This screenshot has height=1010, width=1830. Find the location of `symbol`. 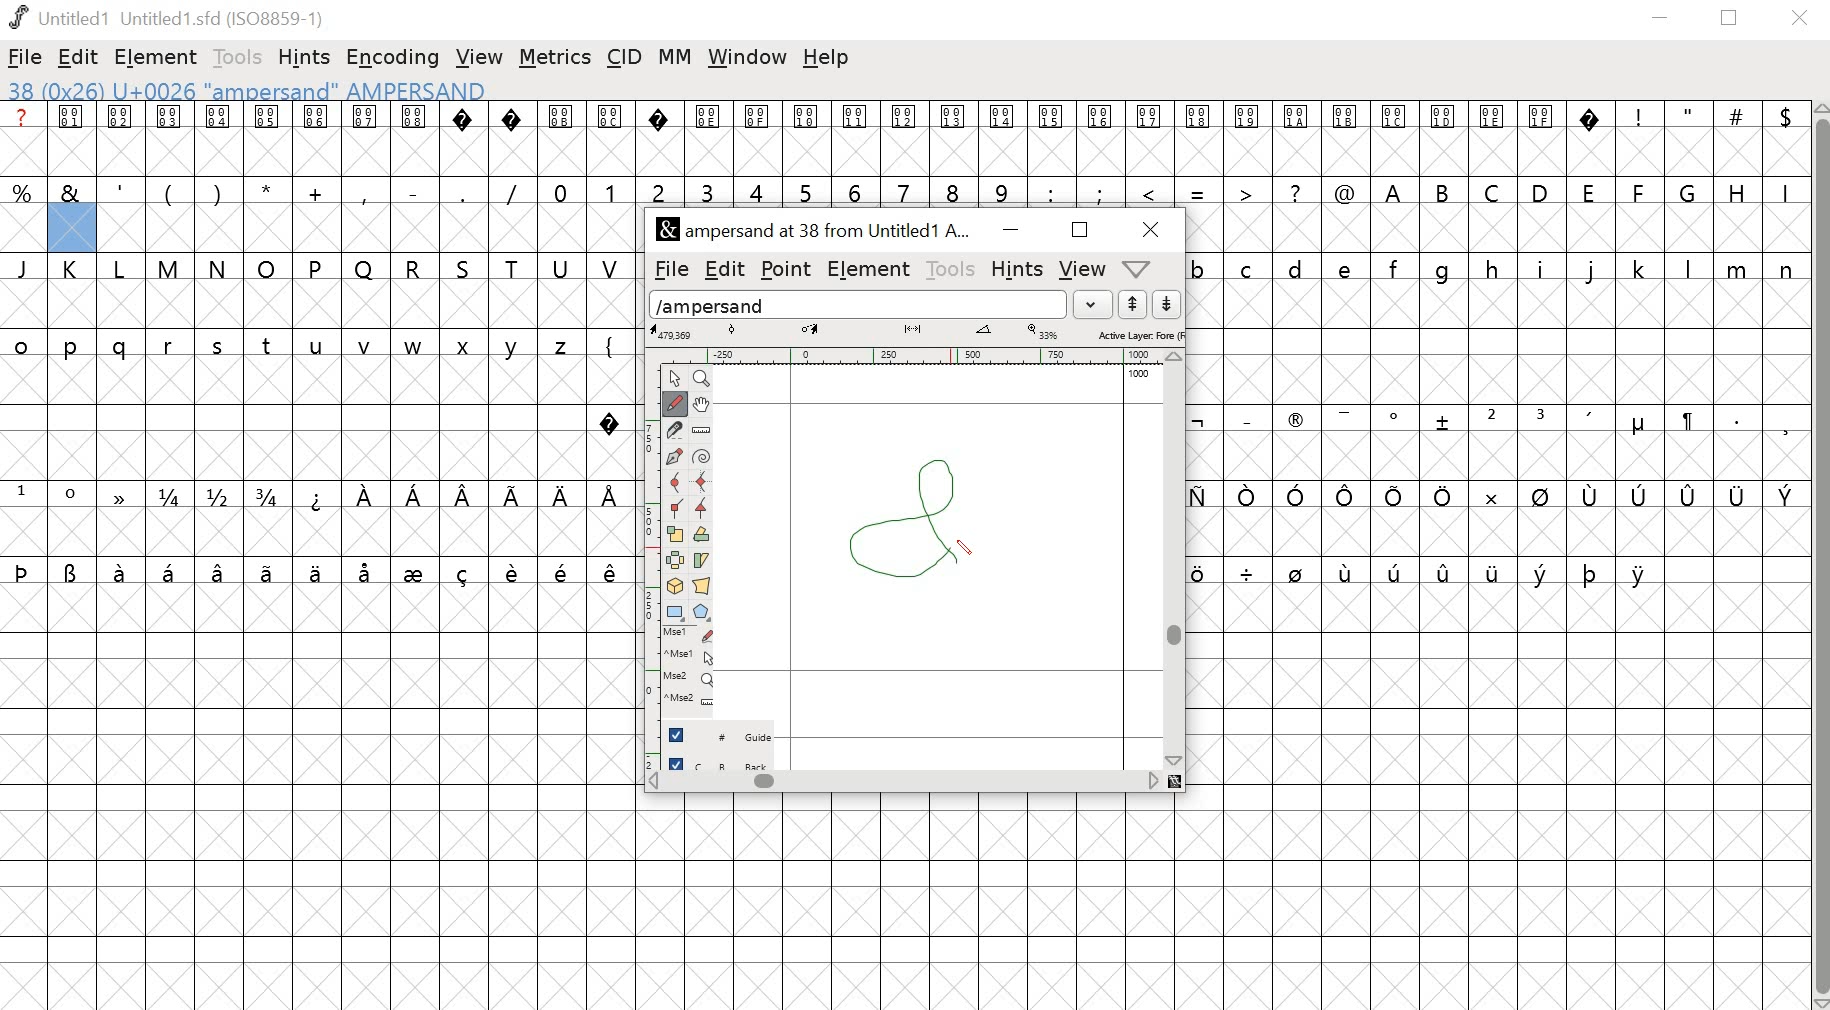

symbol is located at coordinates (1351, 496).